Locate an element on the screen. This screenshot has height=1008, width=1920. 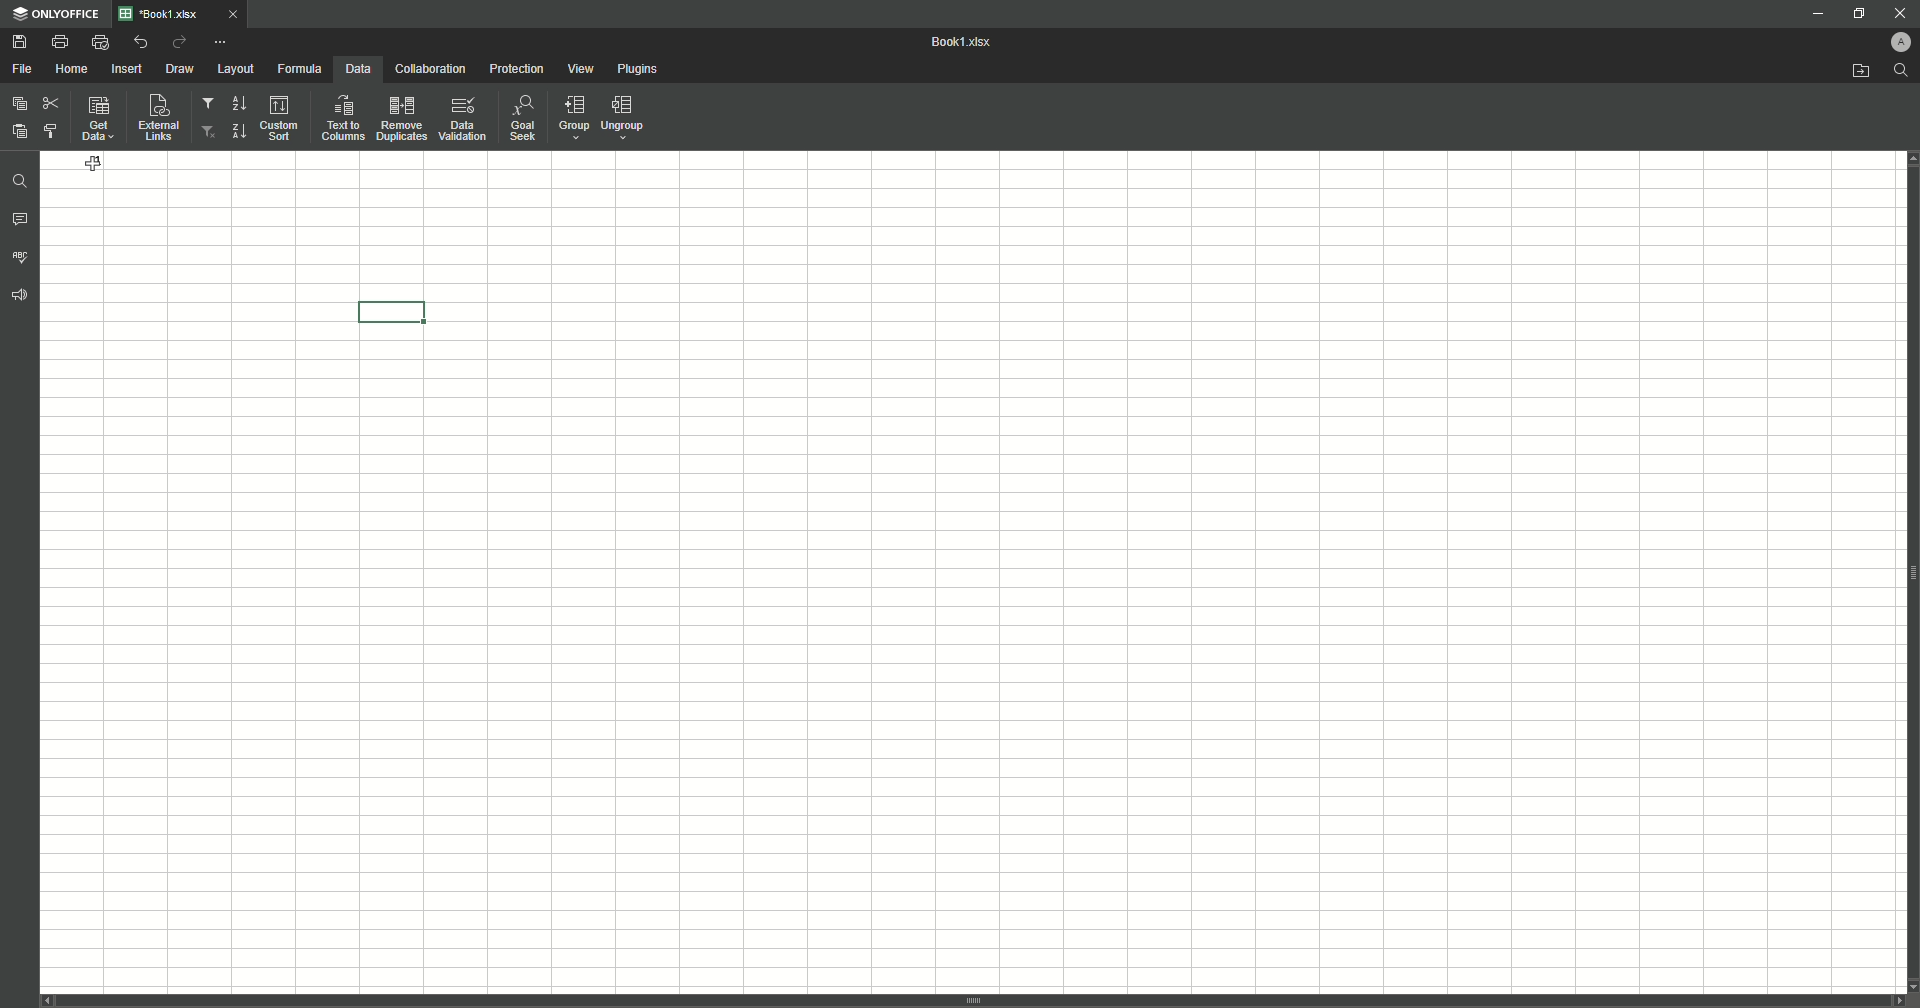
Open from file is located at coordinates (1851, 72).